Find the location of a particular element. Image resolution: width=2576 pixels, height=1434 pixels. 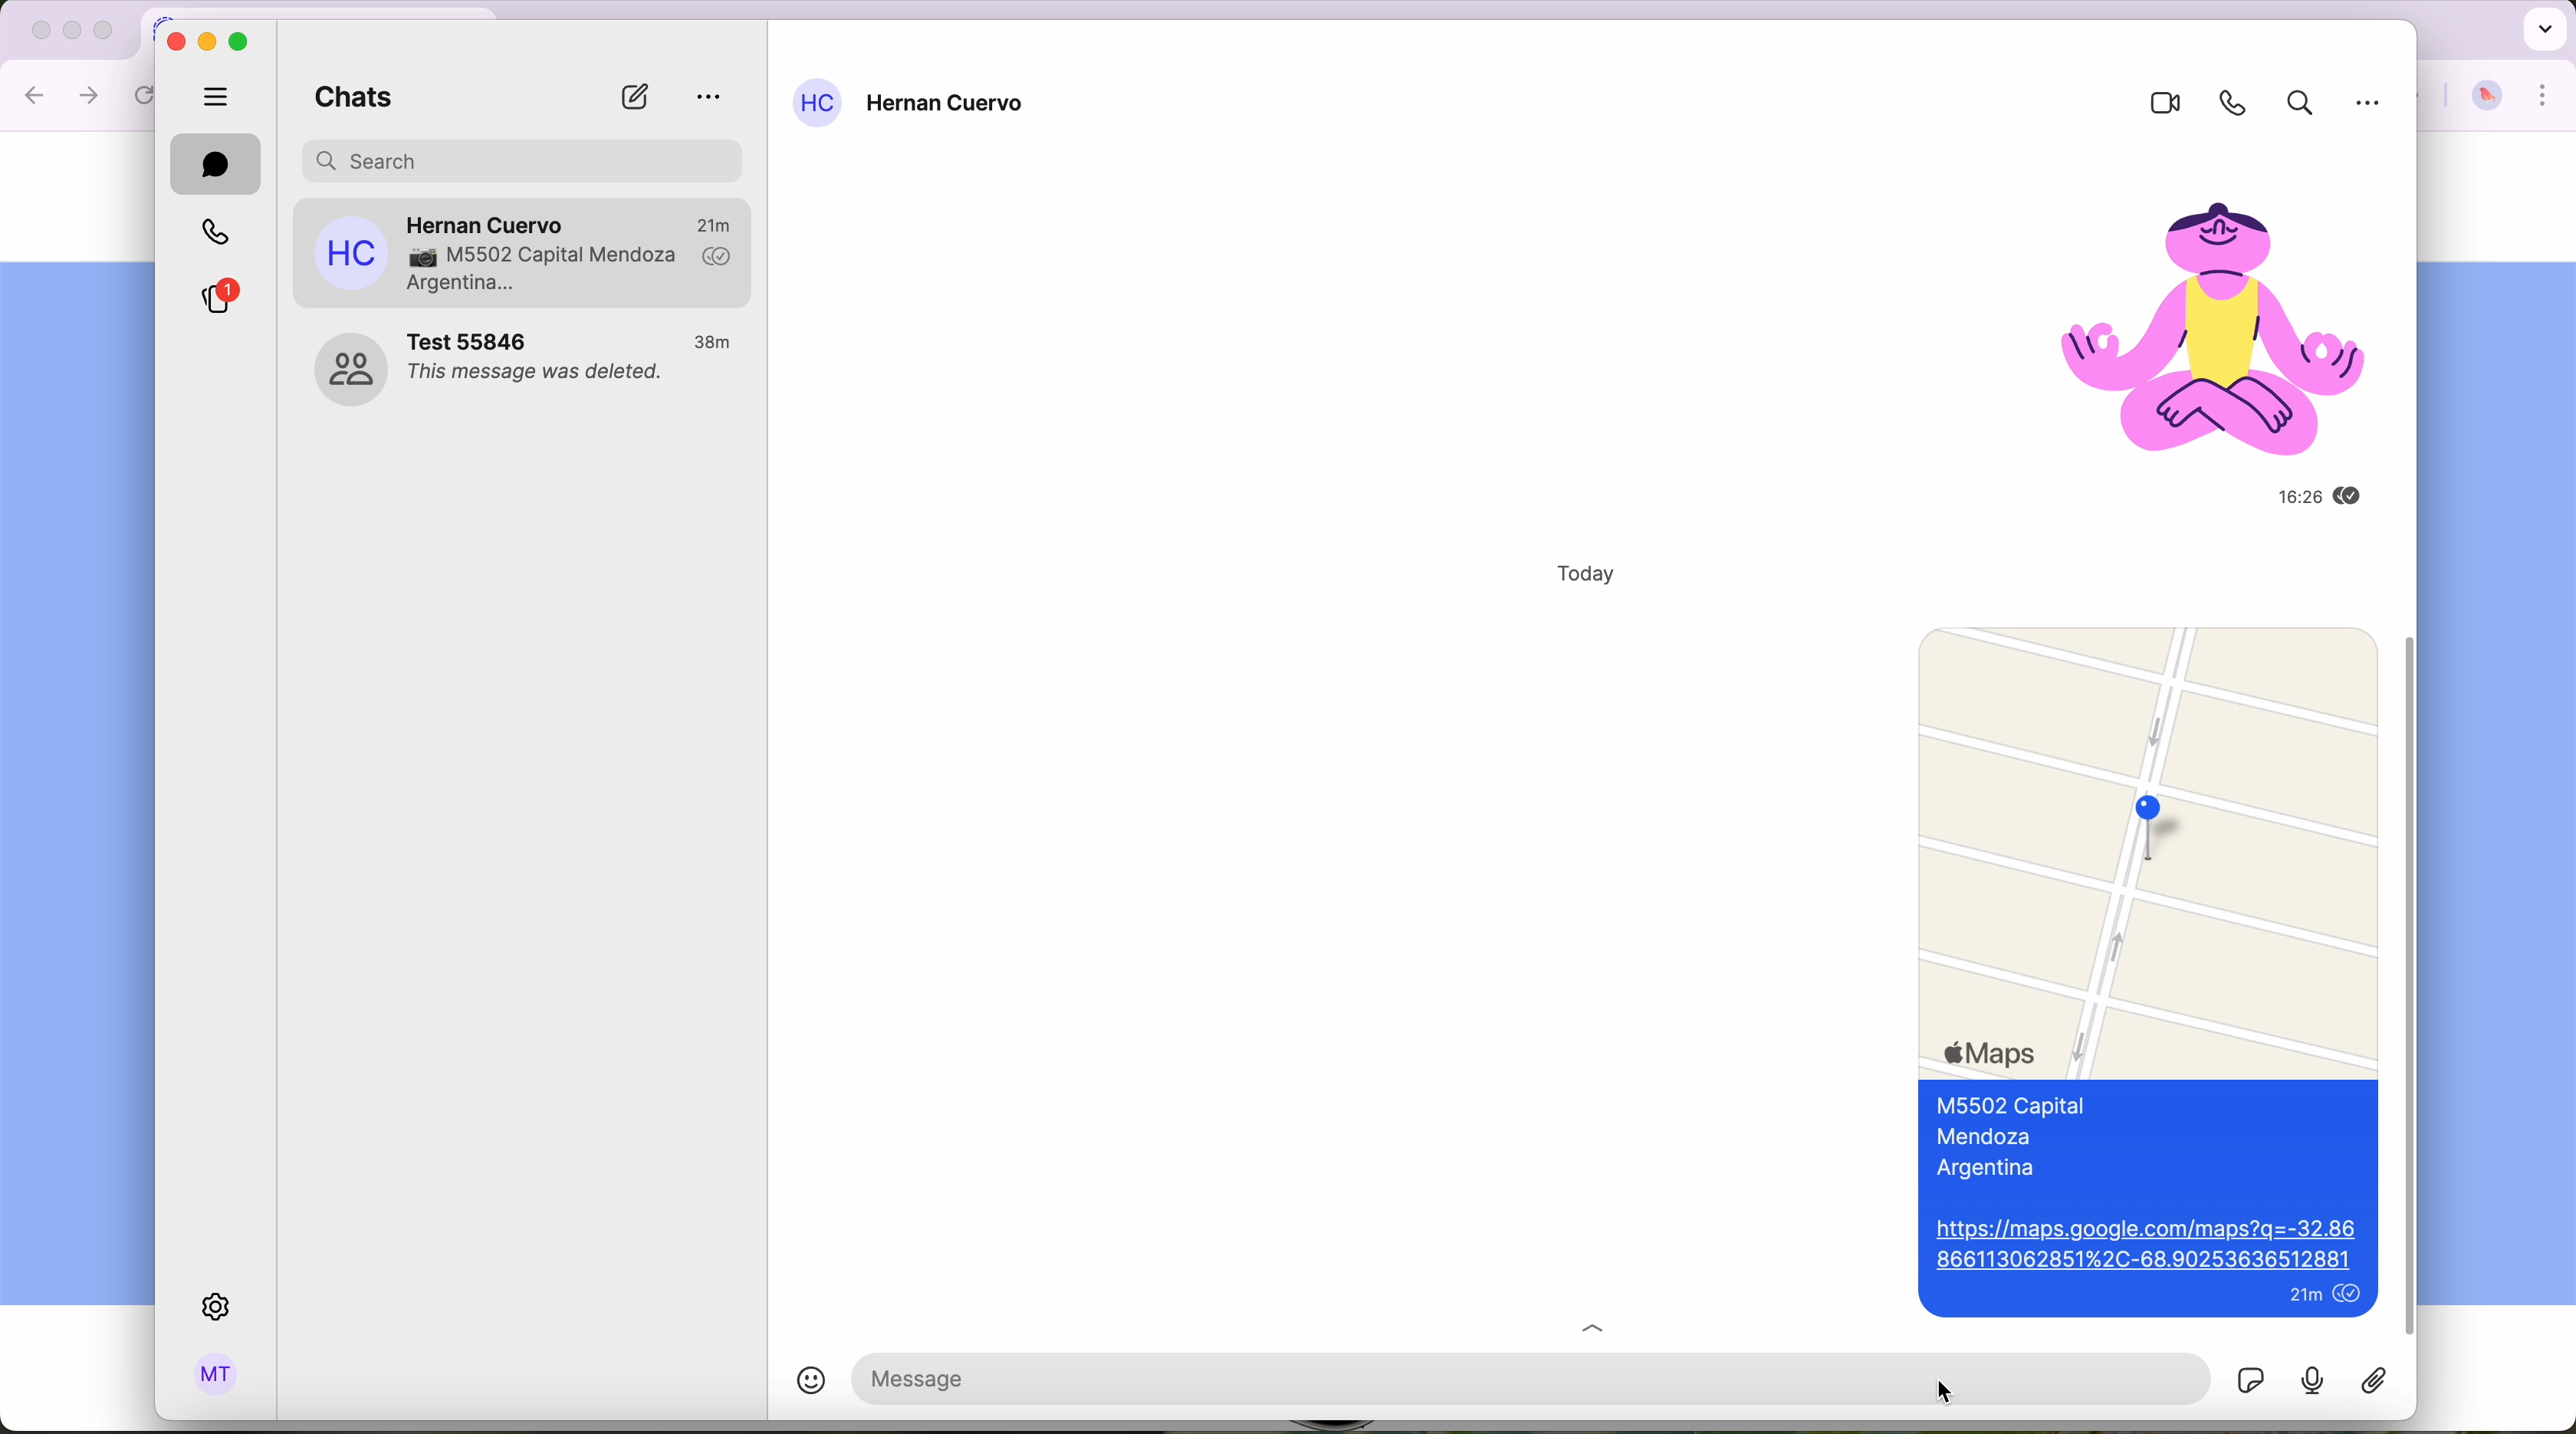

search tabs is located at coordinates (2542, 27).